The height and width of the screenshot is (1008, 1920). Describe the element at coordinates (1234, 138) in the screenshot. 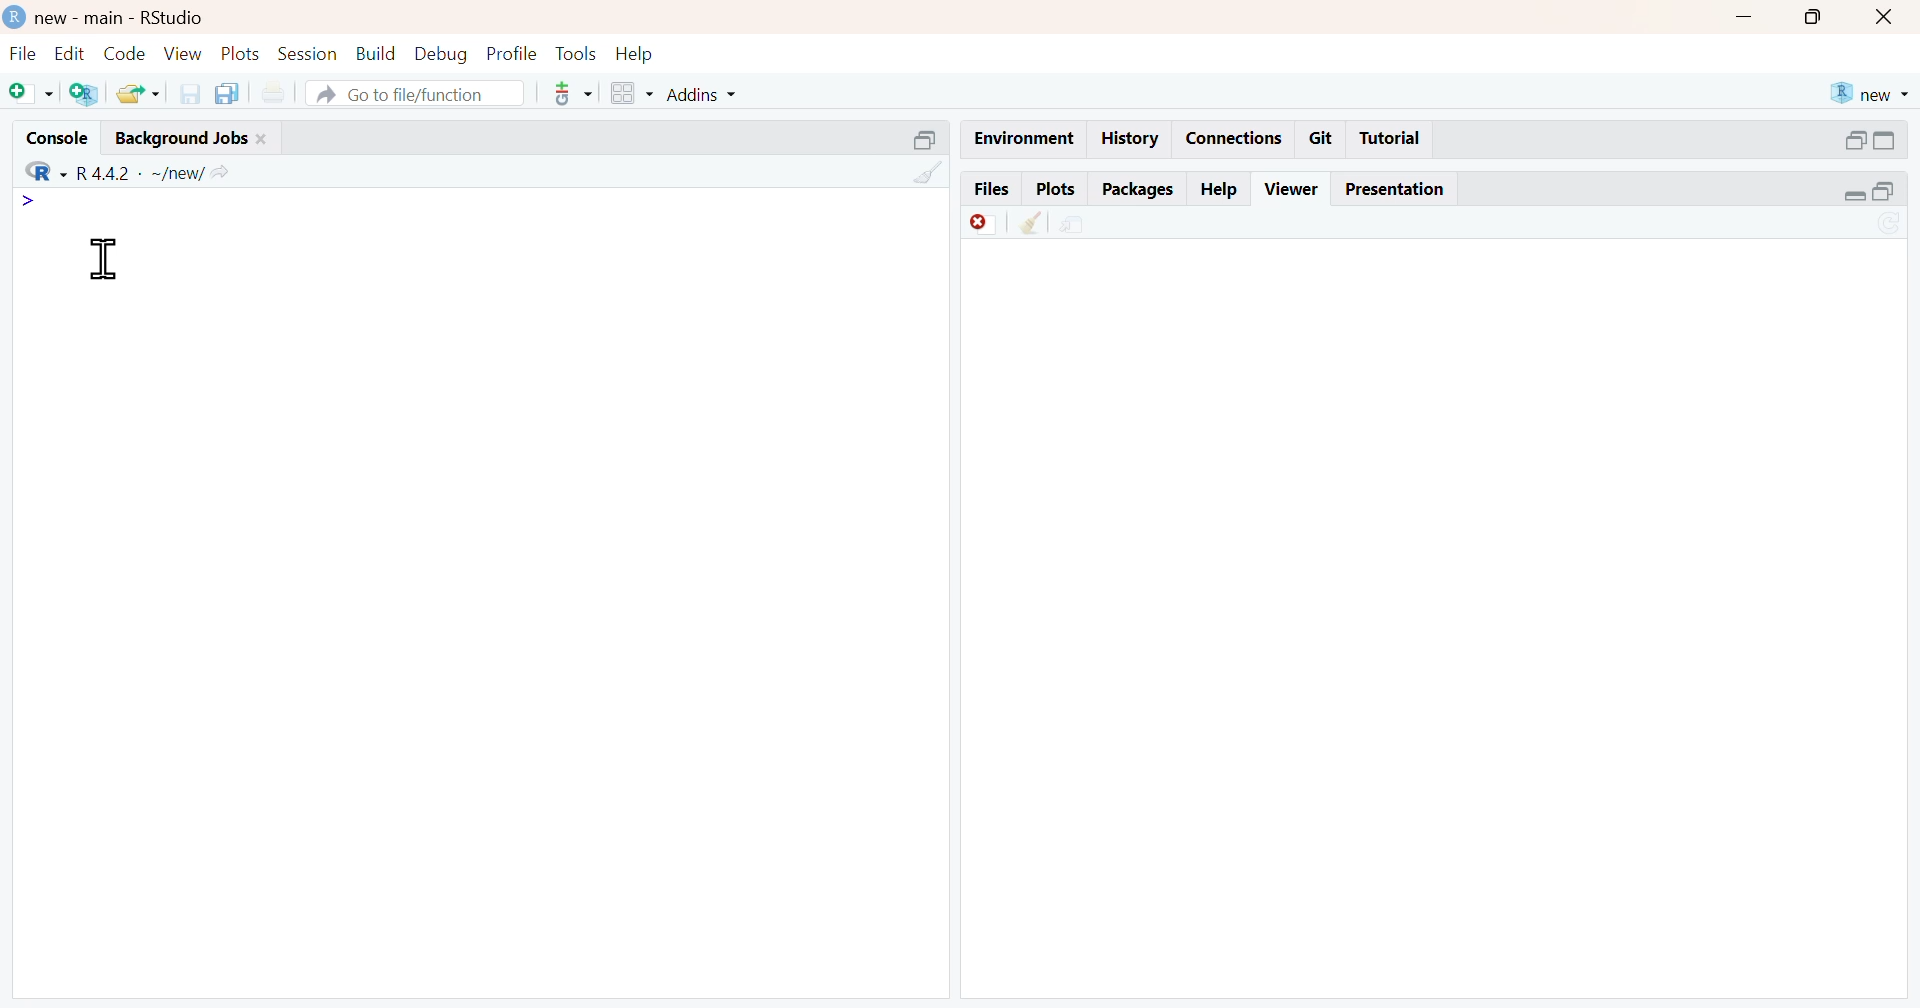

I see `connections` at that location.